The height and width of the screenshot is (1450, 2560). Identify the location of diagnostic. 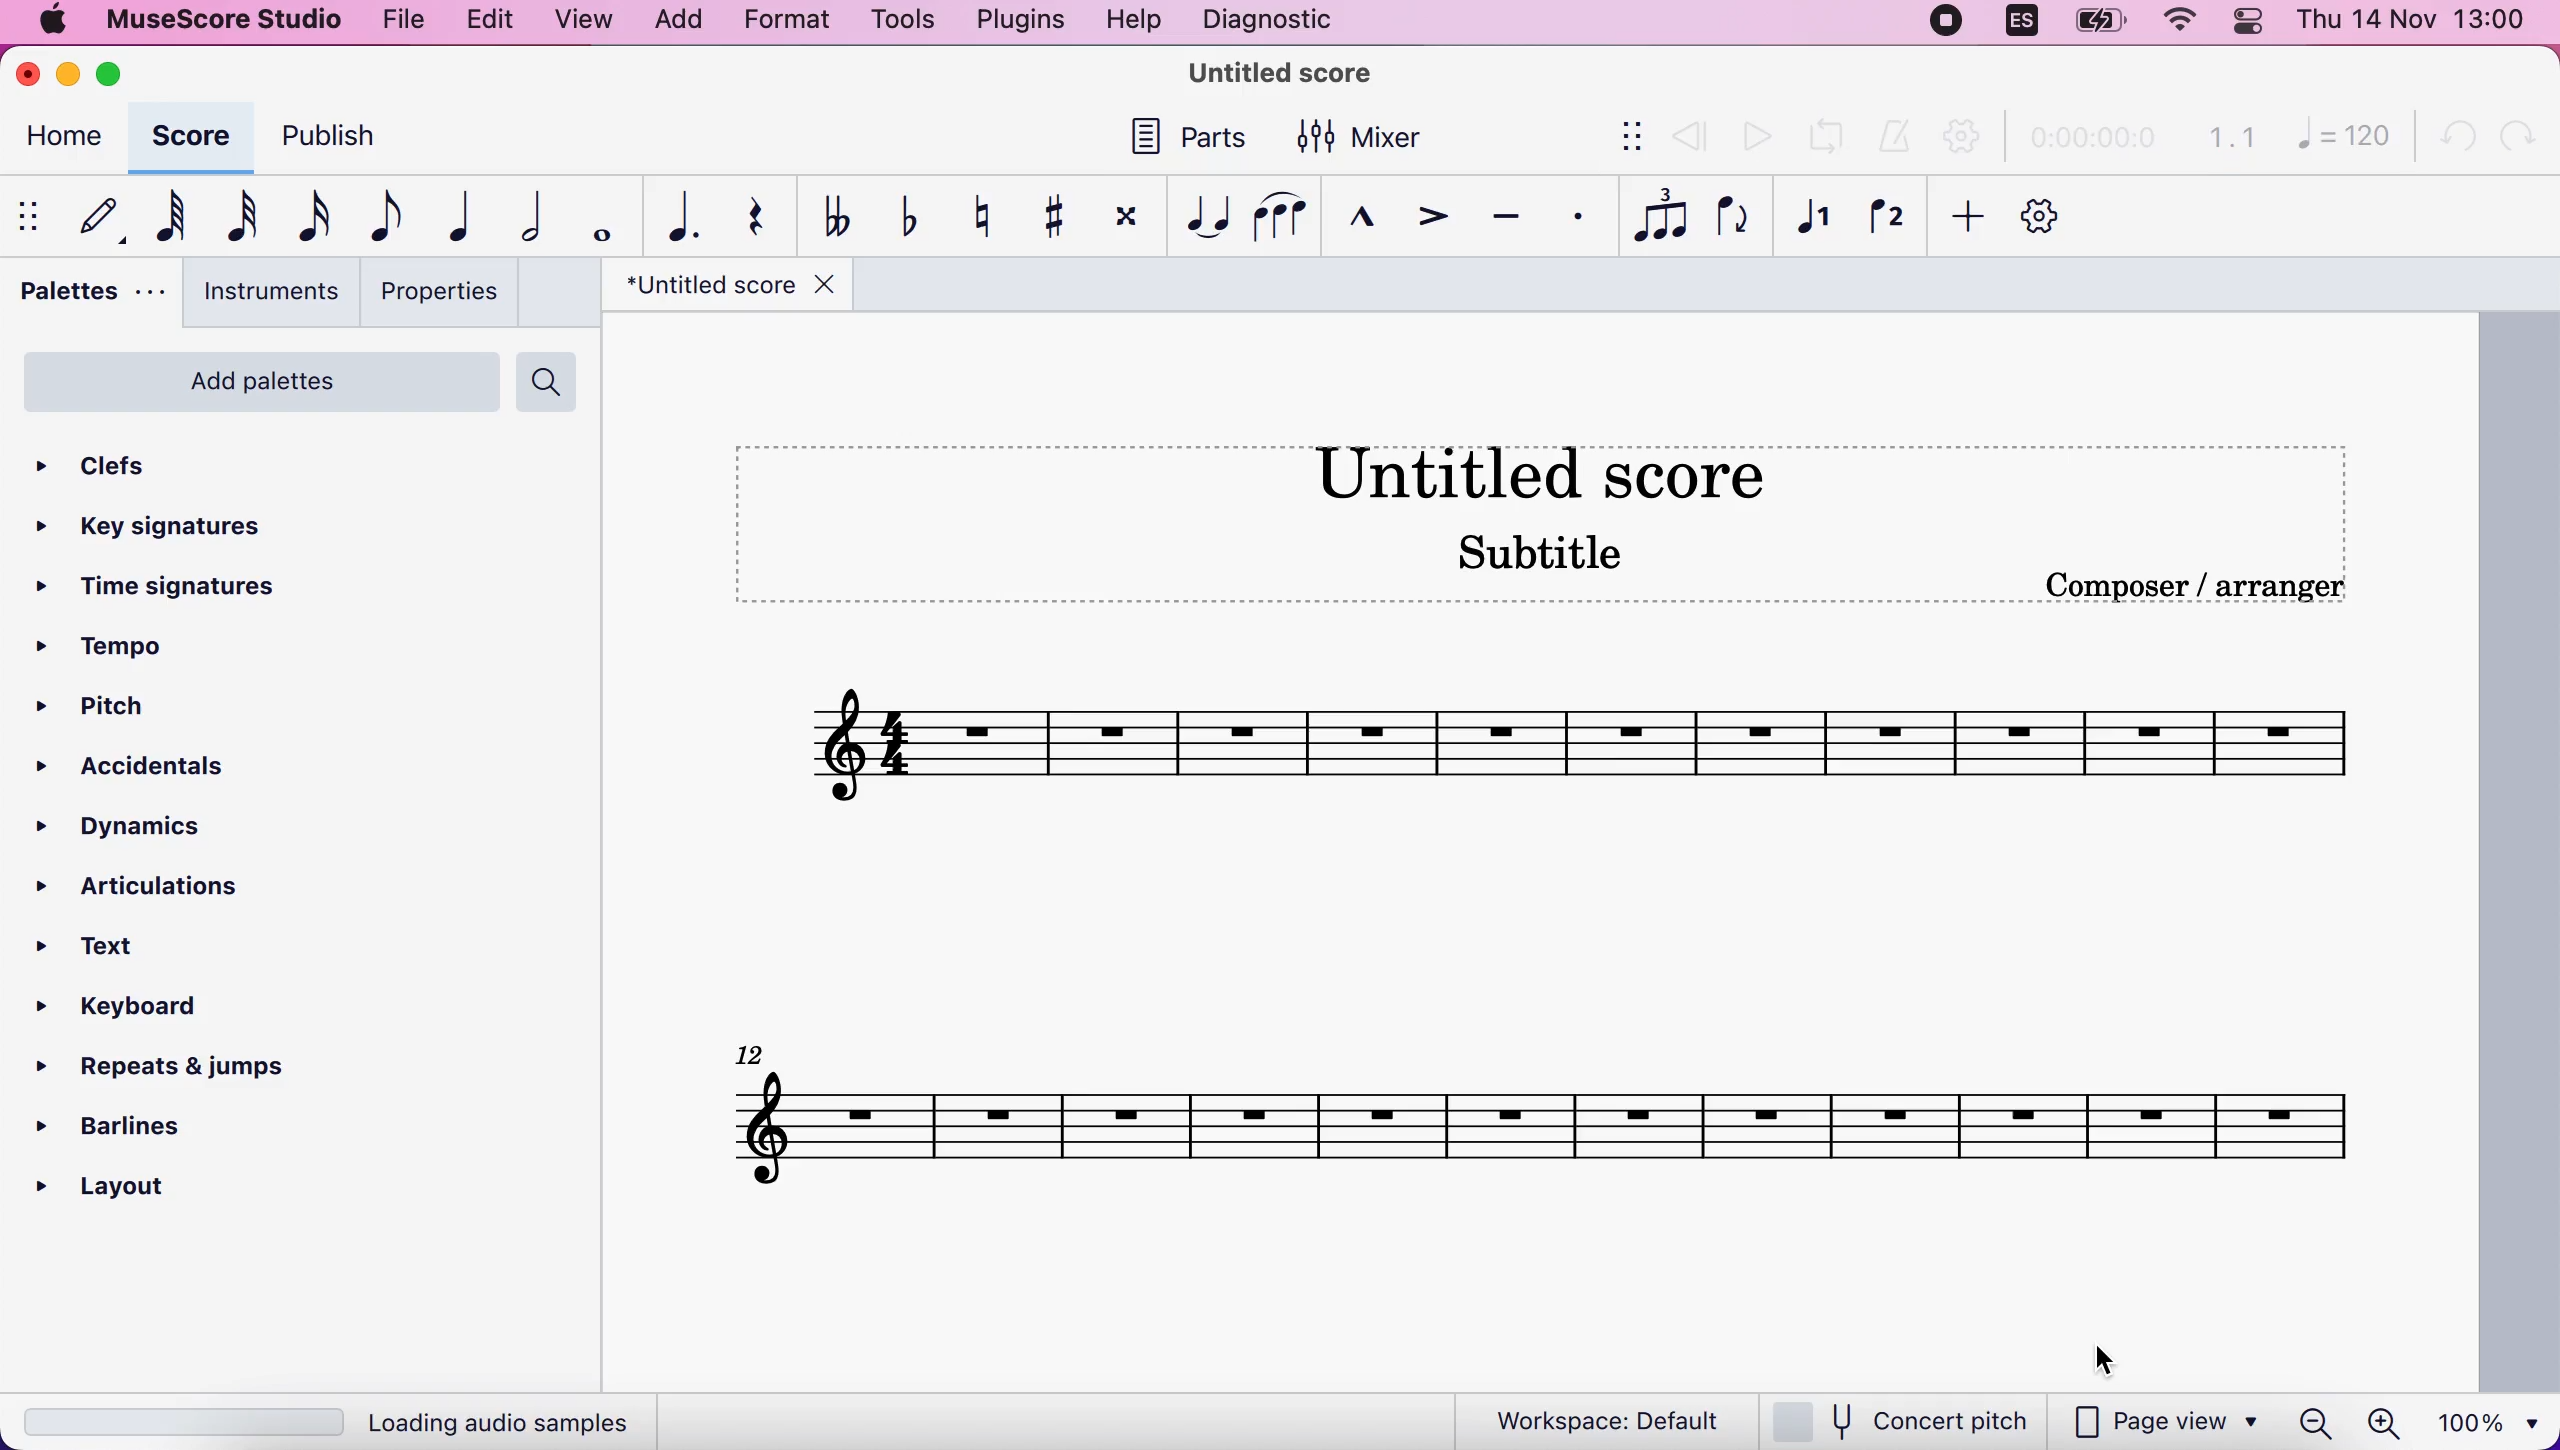
(1267, 21).